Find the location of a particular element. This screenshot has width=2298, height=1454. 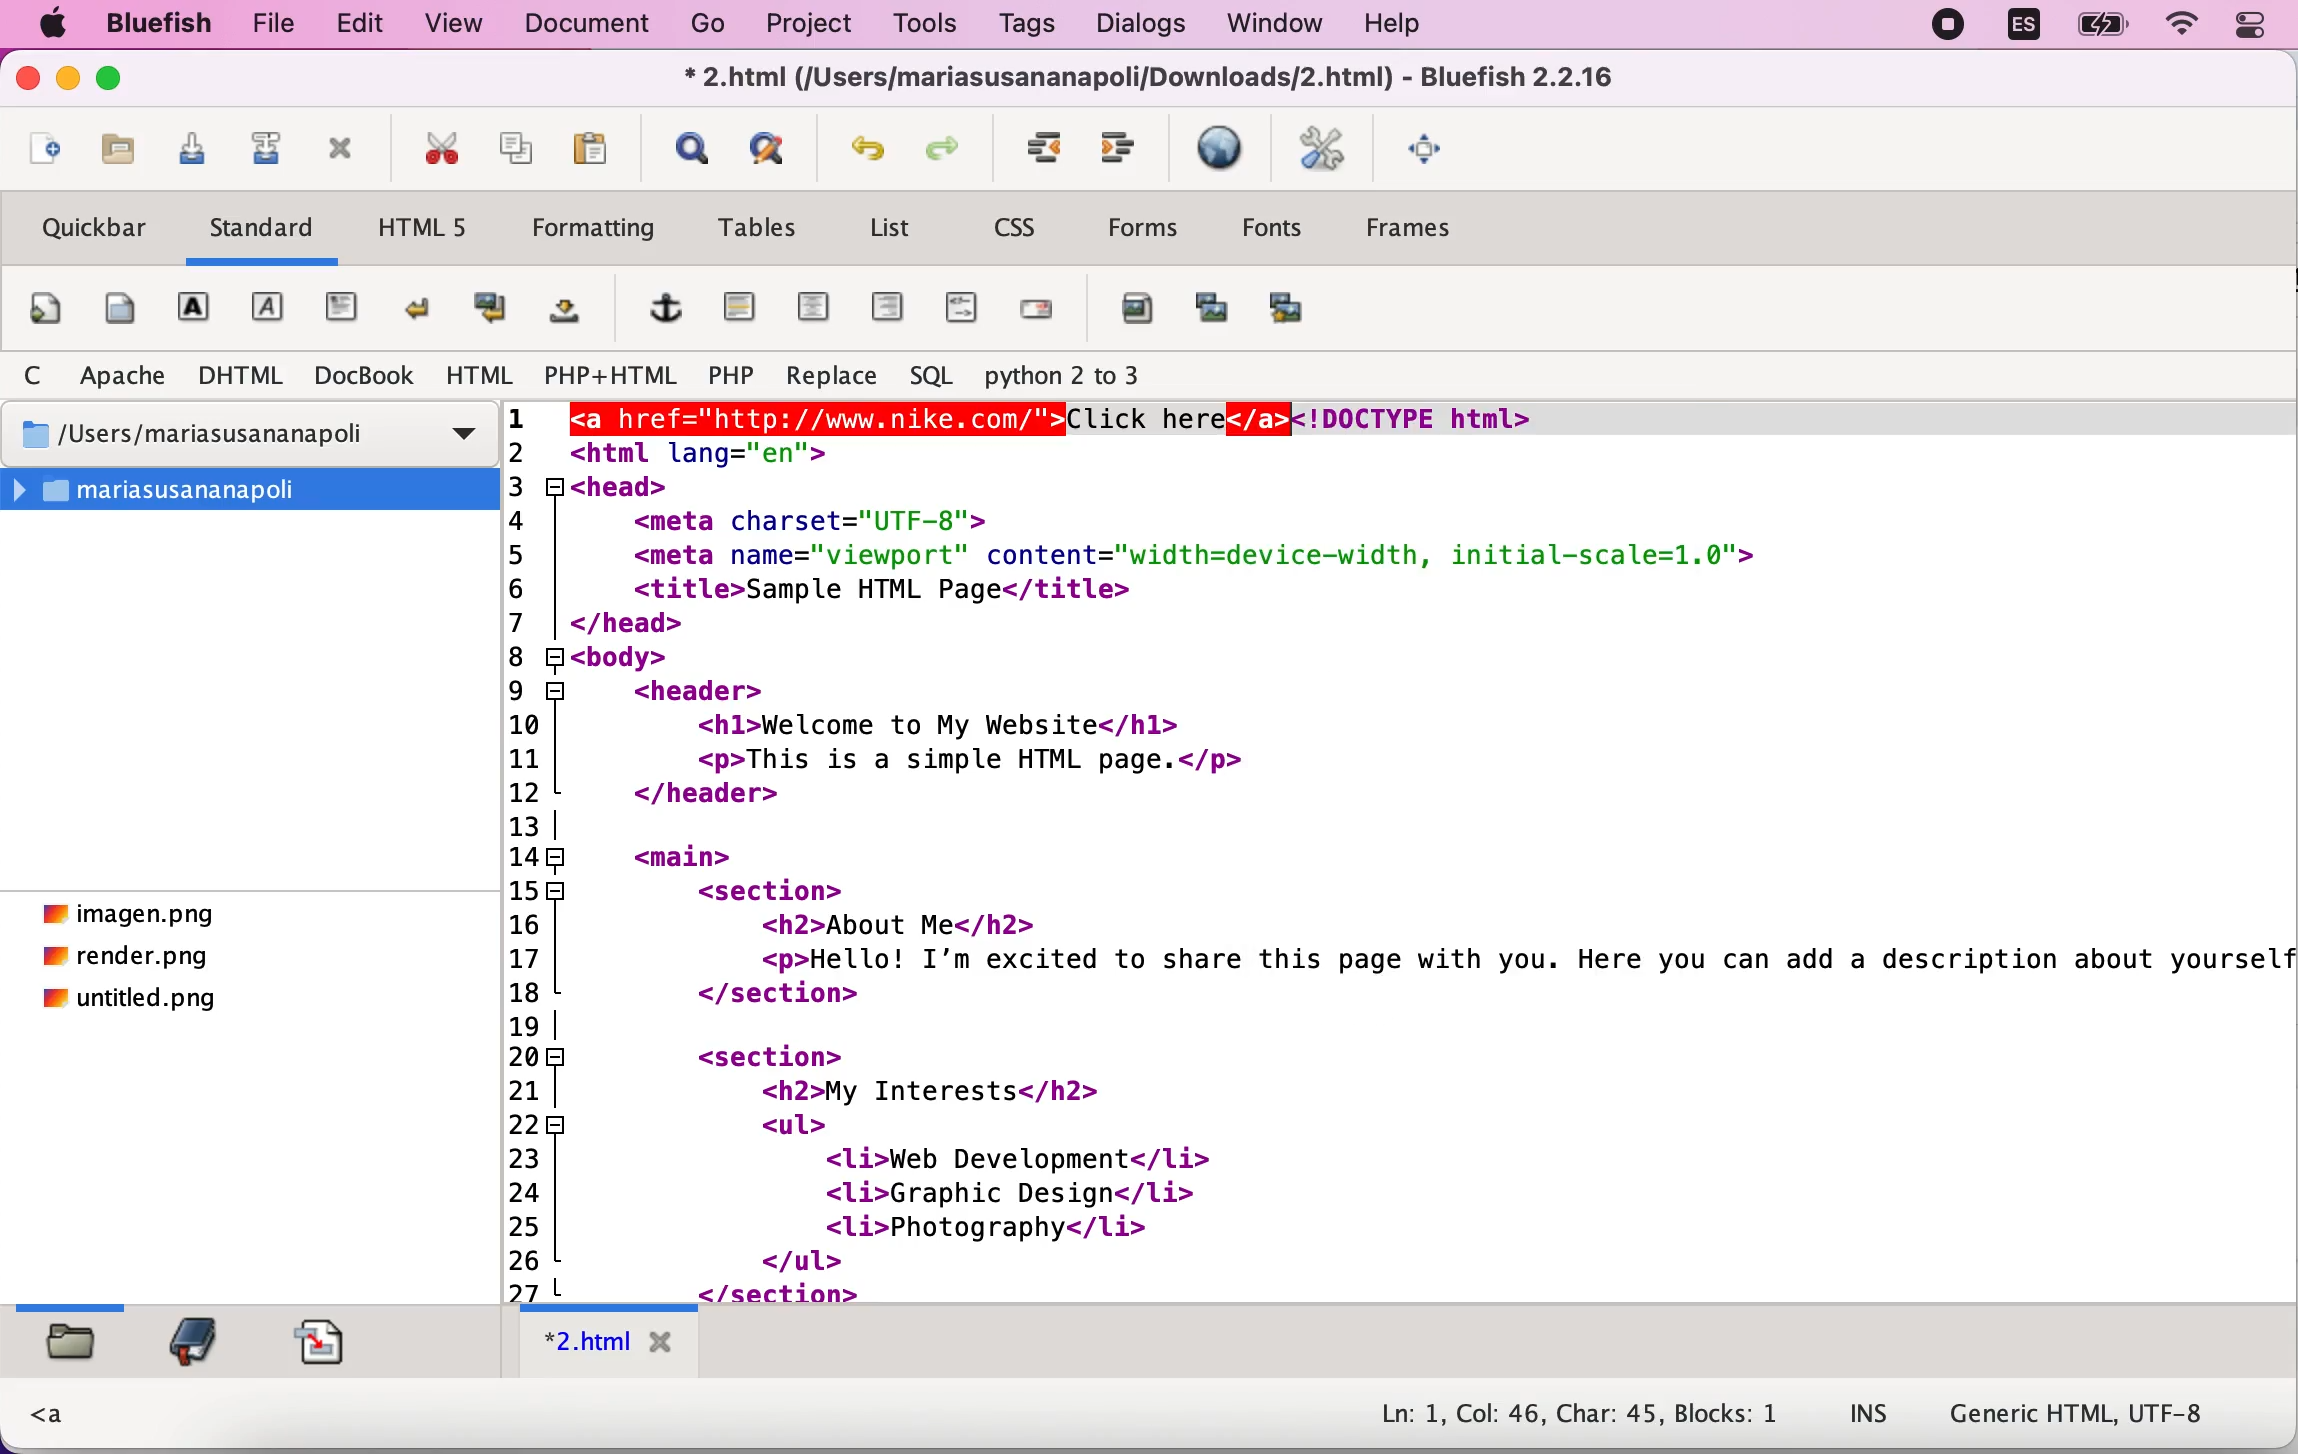

body is located at coordinates (115, 308).